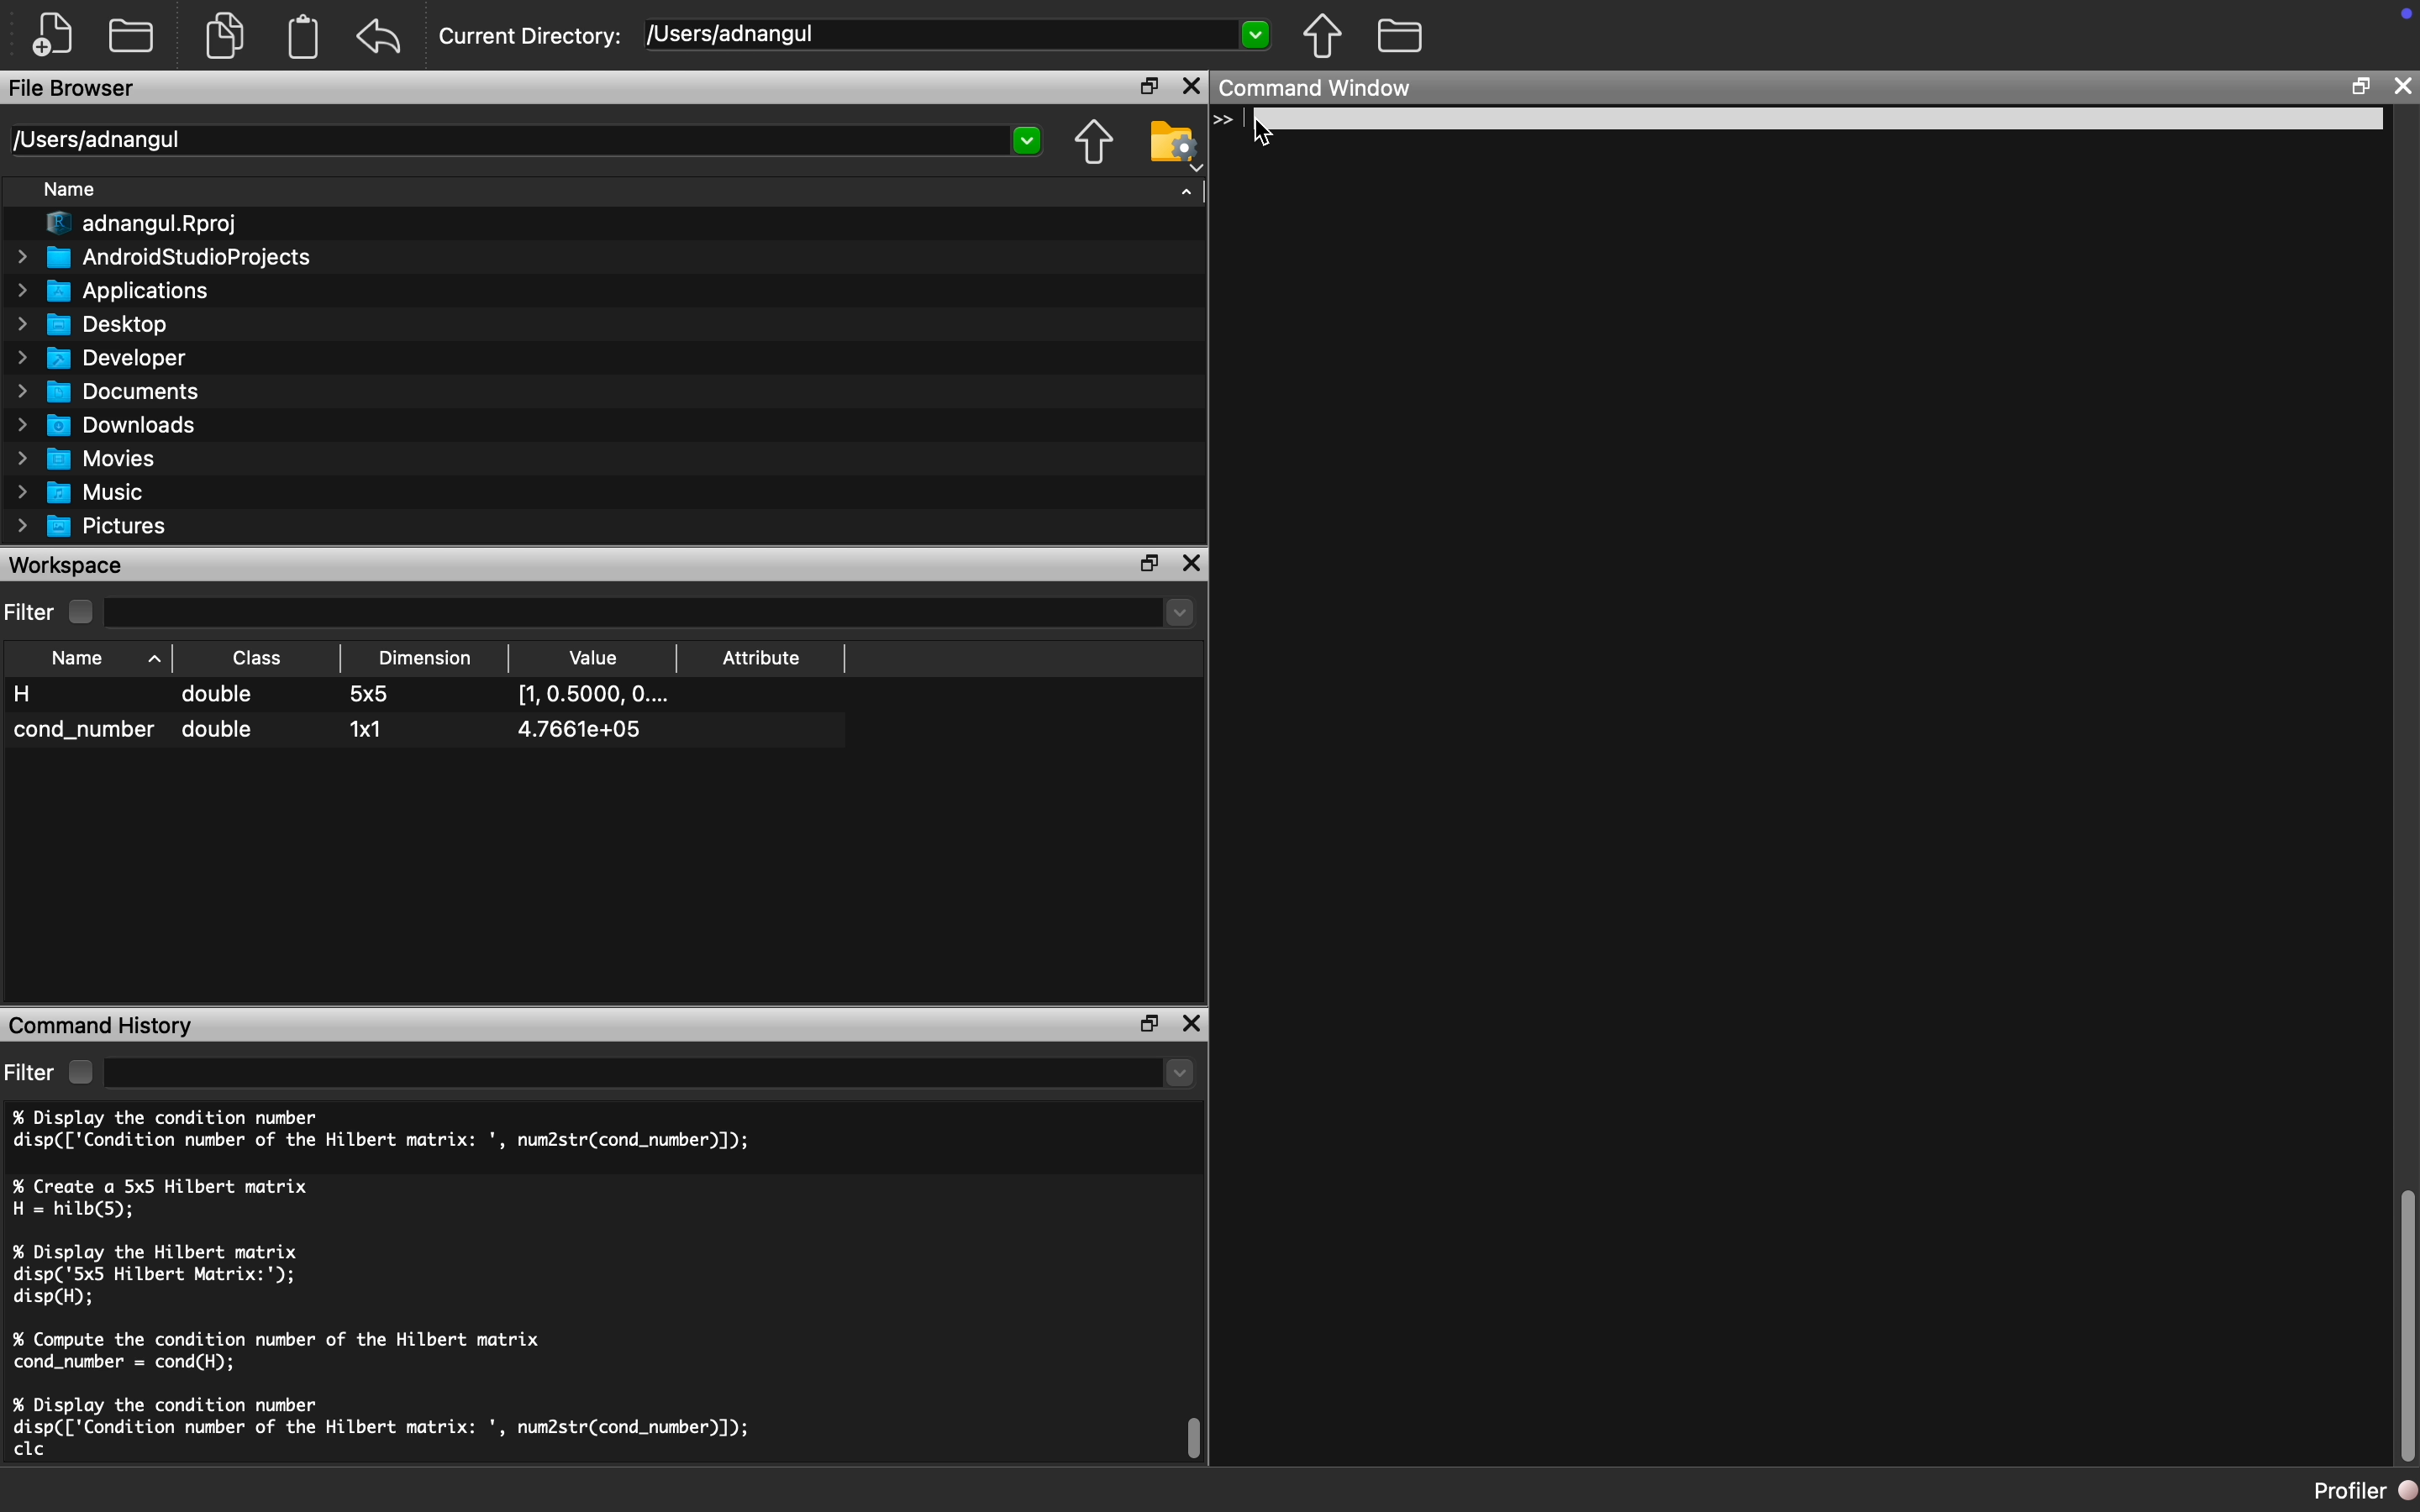 The image size is (2420, 1512). What do you see at coordinates (107, 423) in the screenshot?
I see `Downloads` at bounding box center [107, 423].